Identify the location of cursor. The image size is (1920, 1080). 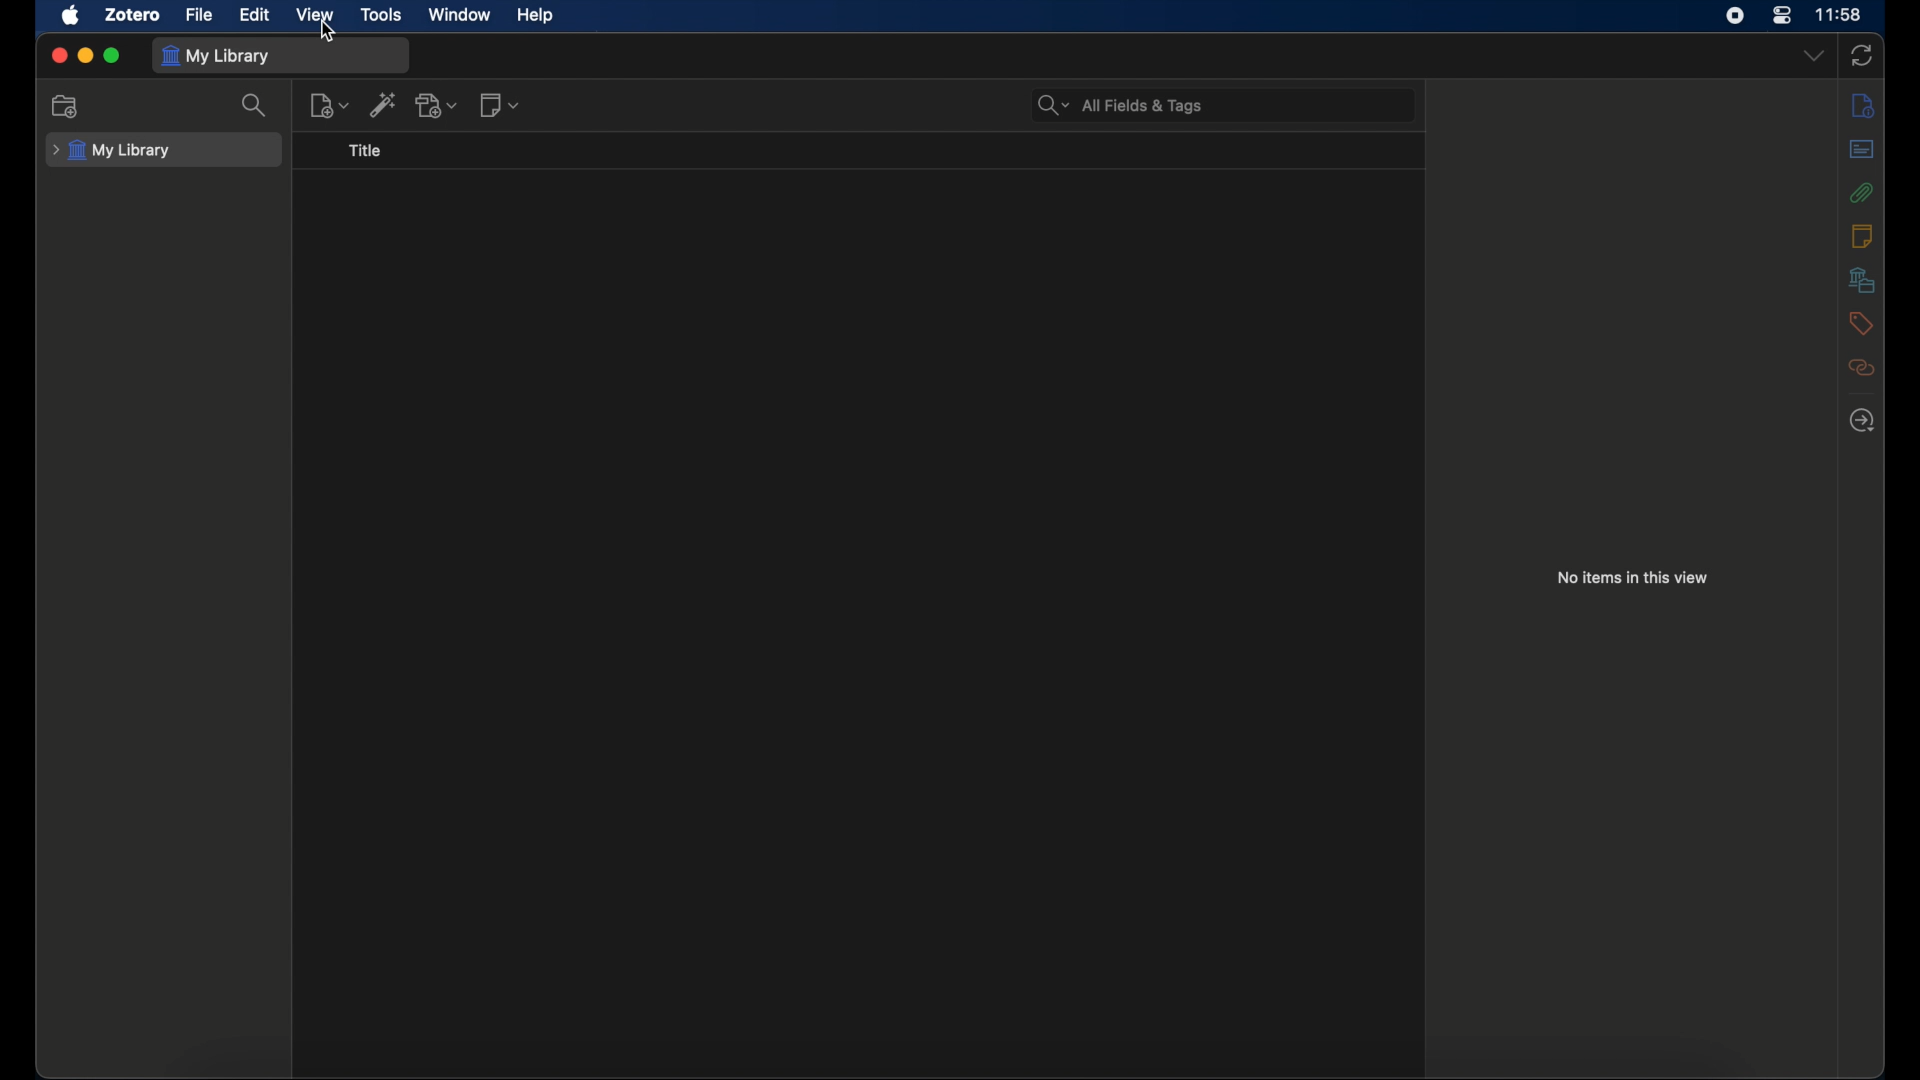
(328, 30).